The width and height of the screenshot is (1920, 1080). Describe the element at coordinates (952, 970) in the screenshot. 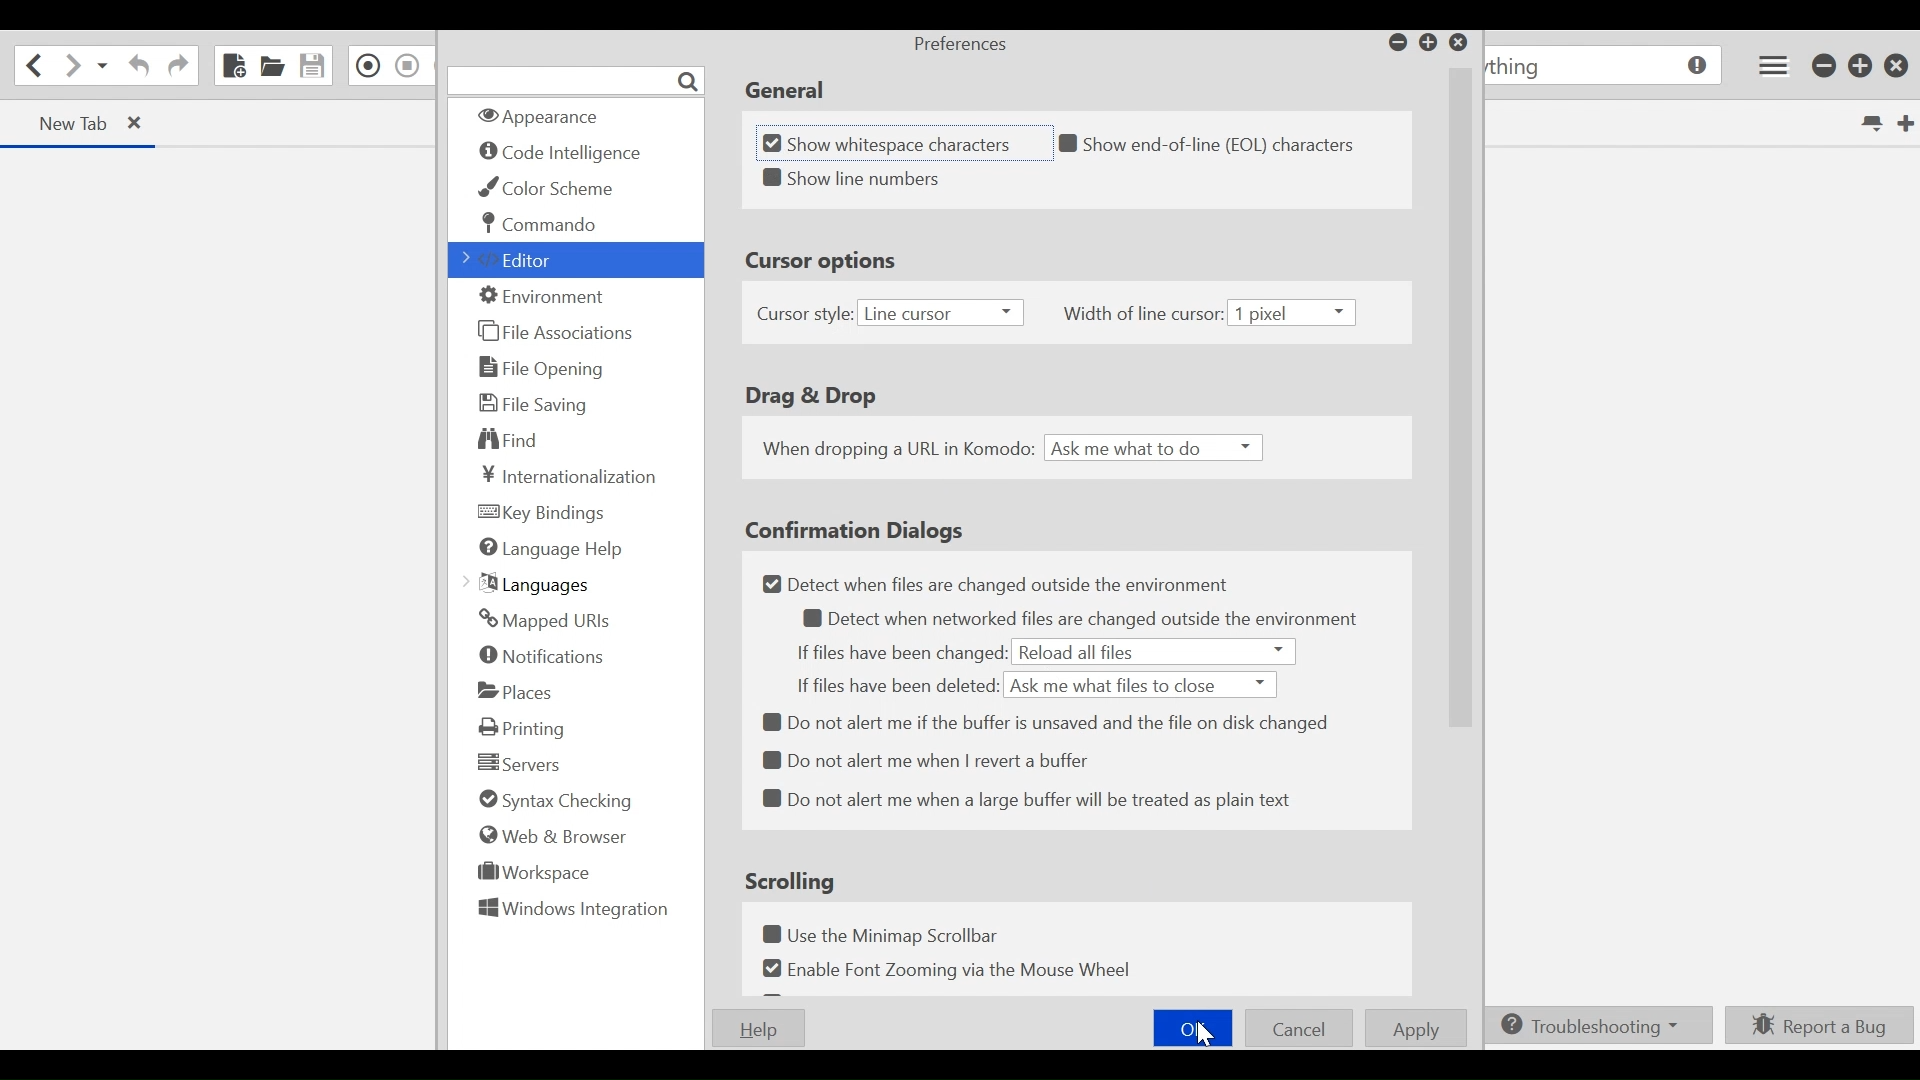

I see `Enable Font Zooming via the Mouse Wheel` at that location.